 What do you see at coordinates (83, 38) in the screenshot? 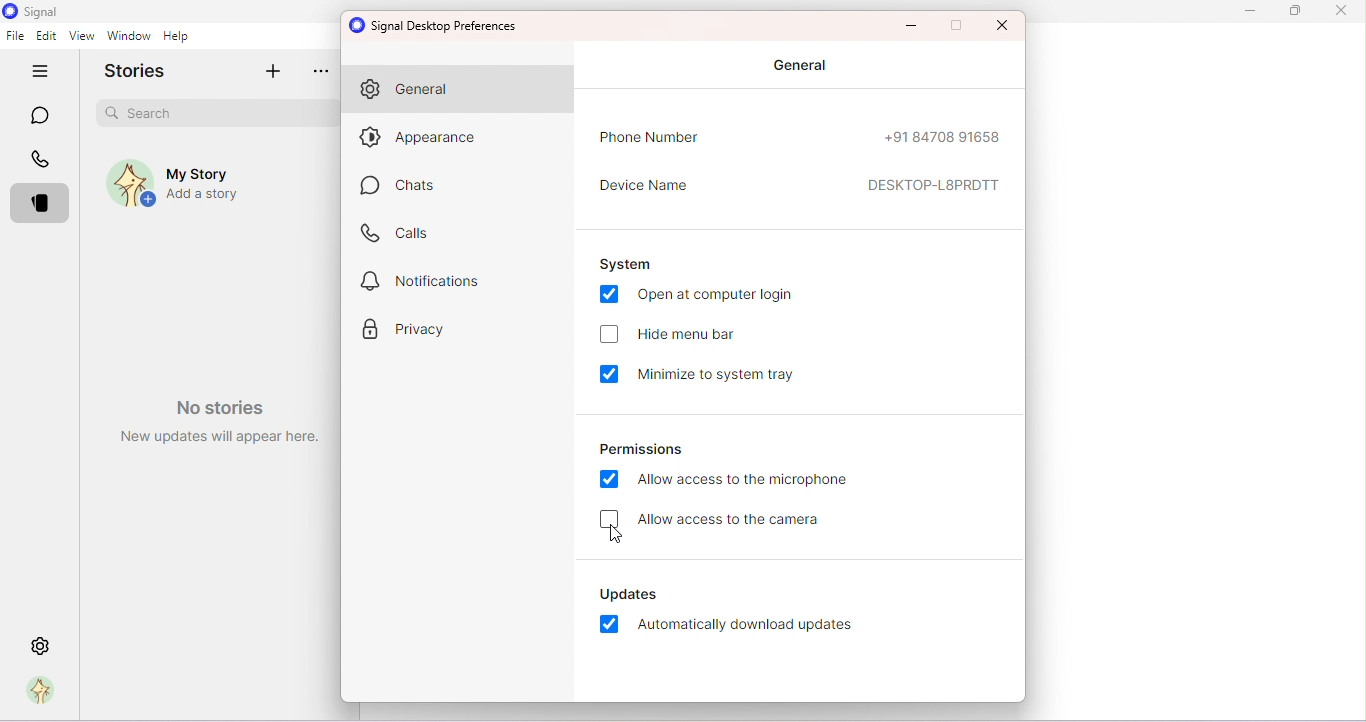
I see `View` at bounding box center [83, 38].